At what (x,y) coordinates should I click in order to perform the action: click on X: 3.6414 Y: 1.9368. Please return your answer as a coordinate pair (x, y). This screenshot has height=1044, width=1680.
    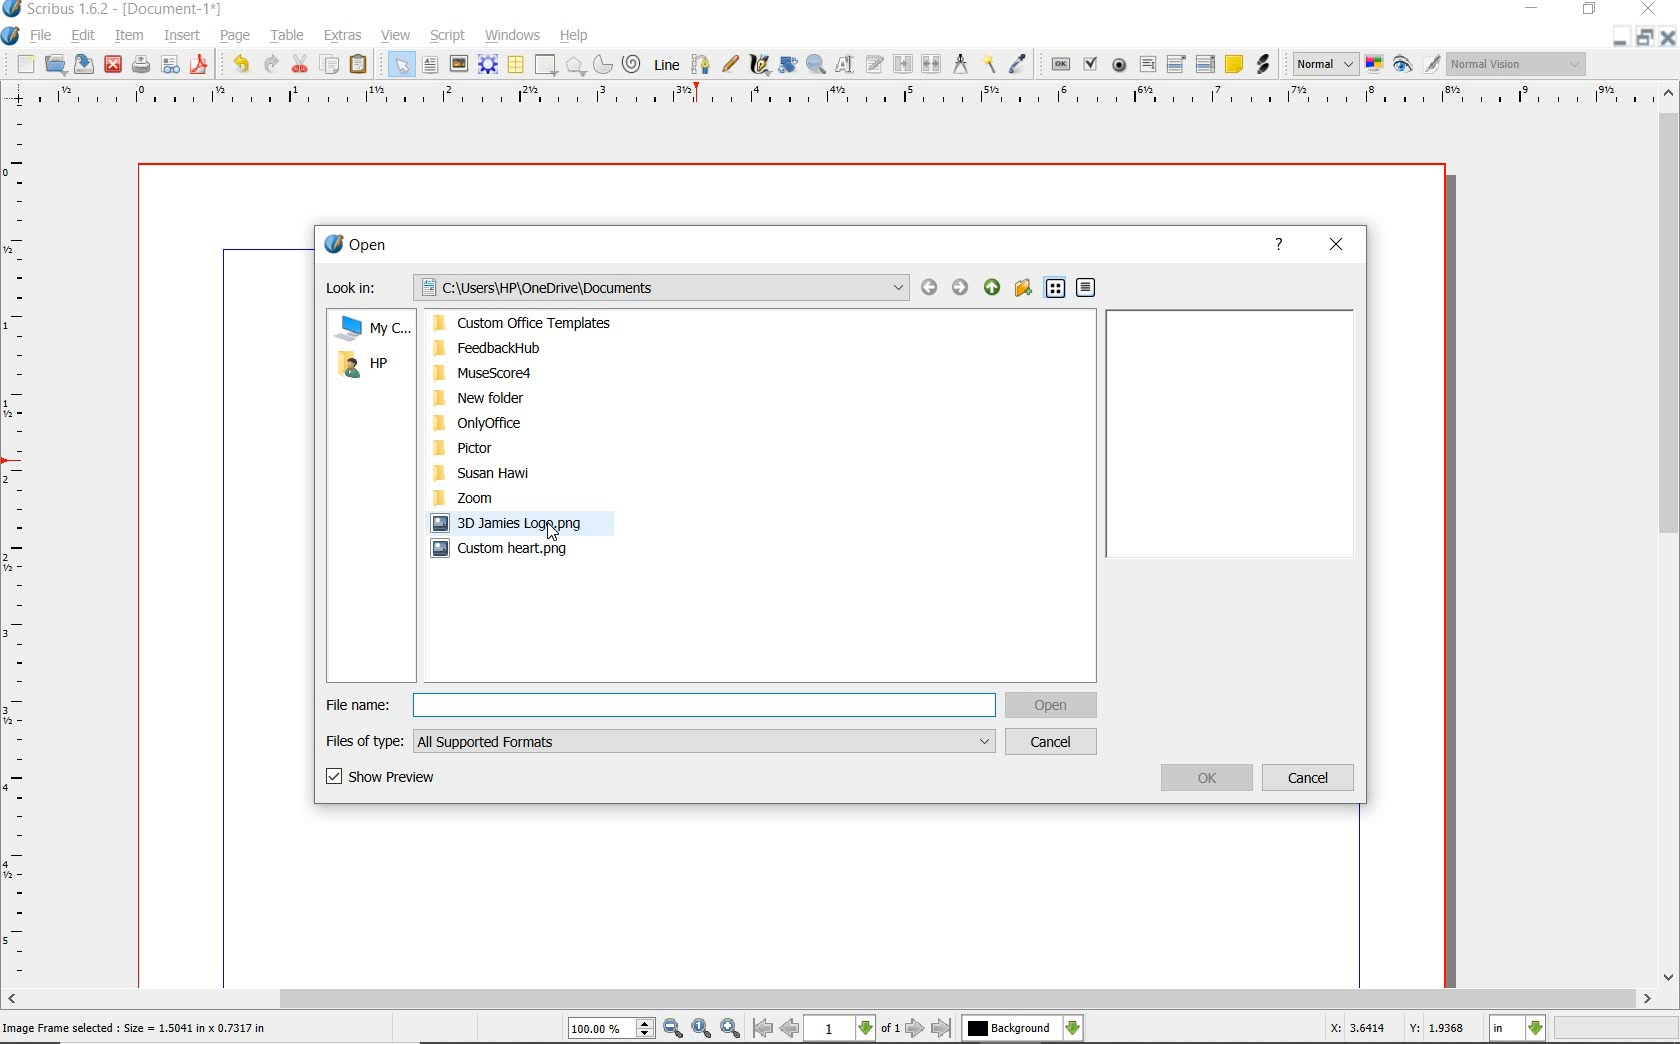
    Looking at the image, I should click on (1396, 1029).